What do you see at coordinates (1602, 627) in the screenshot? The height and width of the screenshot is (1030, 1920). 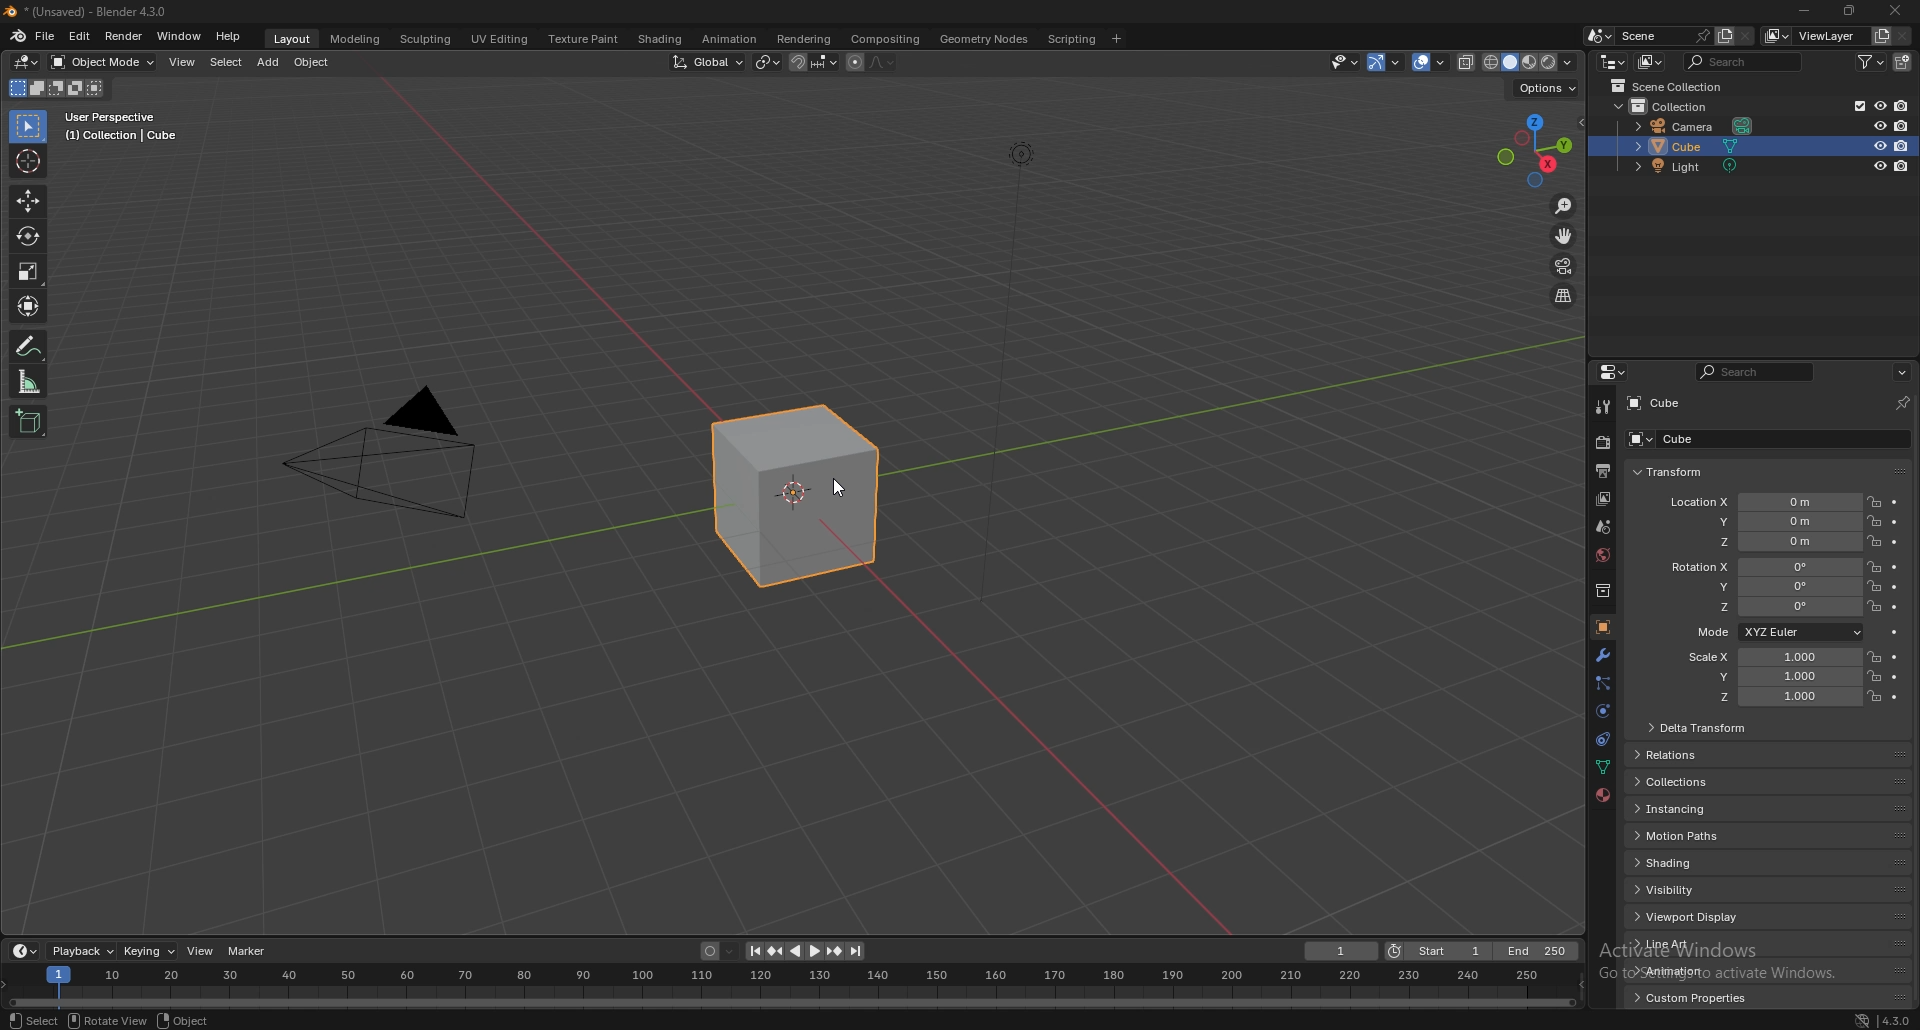 I see `object` at bounding box center [1602, 627].